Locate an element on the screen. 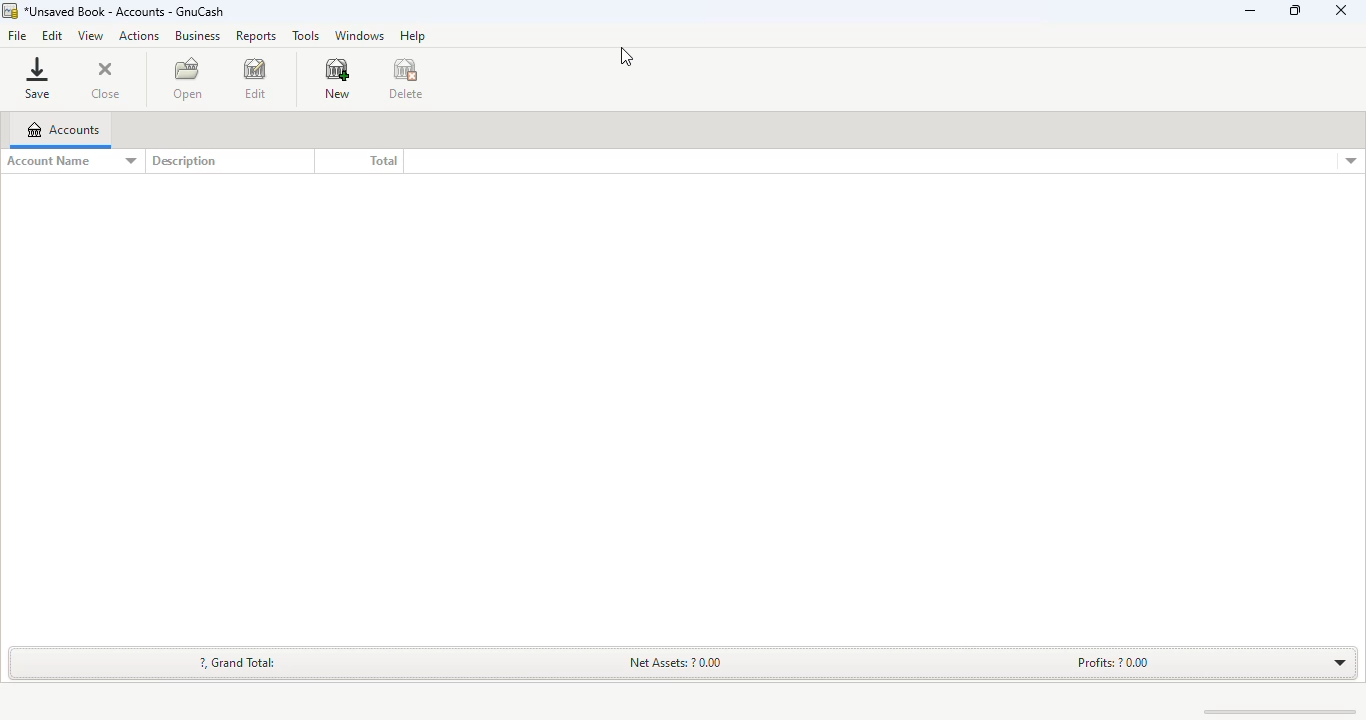  ?, grand total: is located at coordinates (238, 662).